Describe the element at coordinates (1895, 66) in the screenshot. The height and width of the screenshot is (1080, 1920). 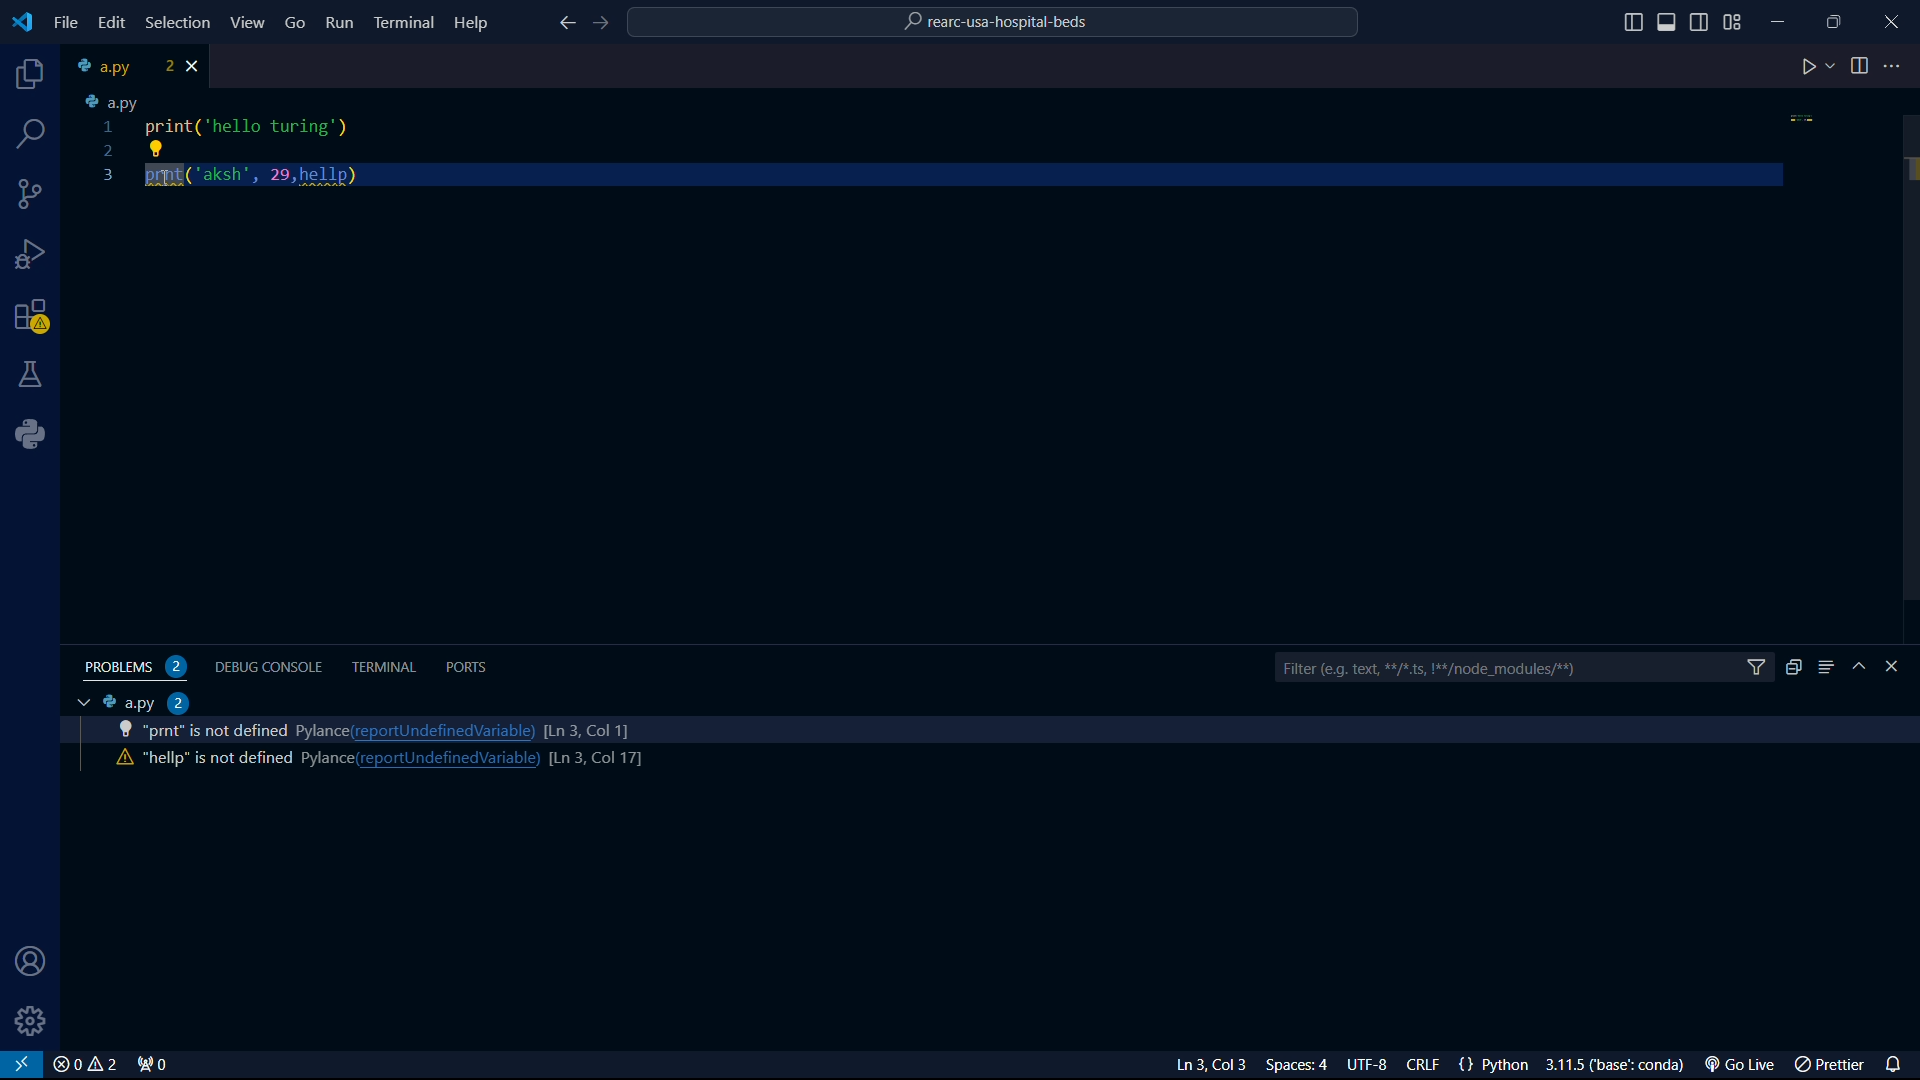
I see `more options` at that location.